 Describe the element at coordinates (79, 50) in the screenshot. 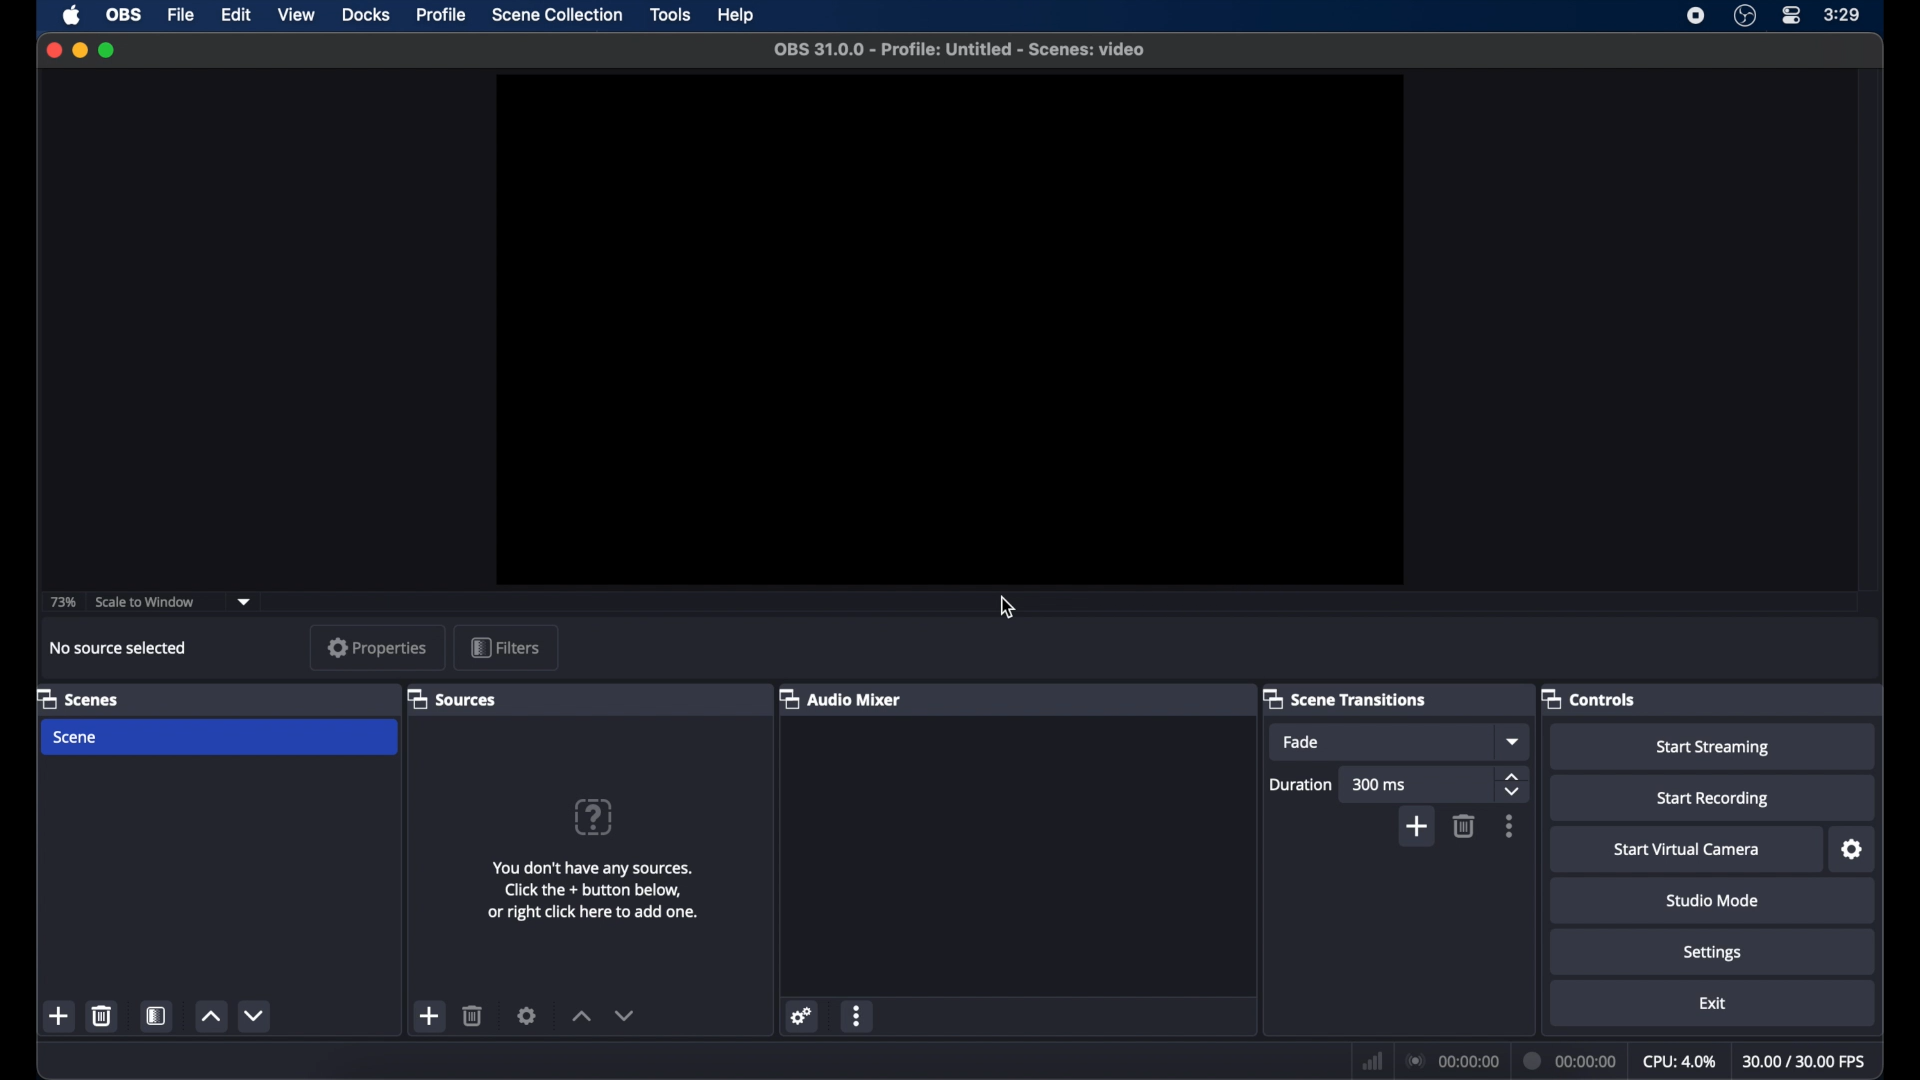

I see `minimize` at that location.